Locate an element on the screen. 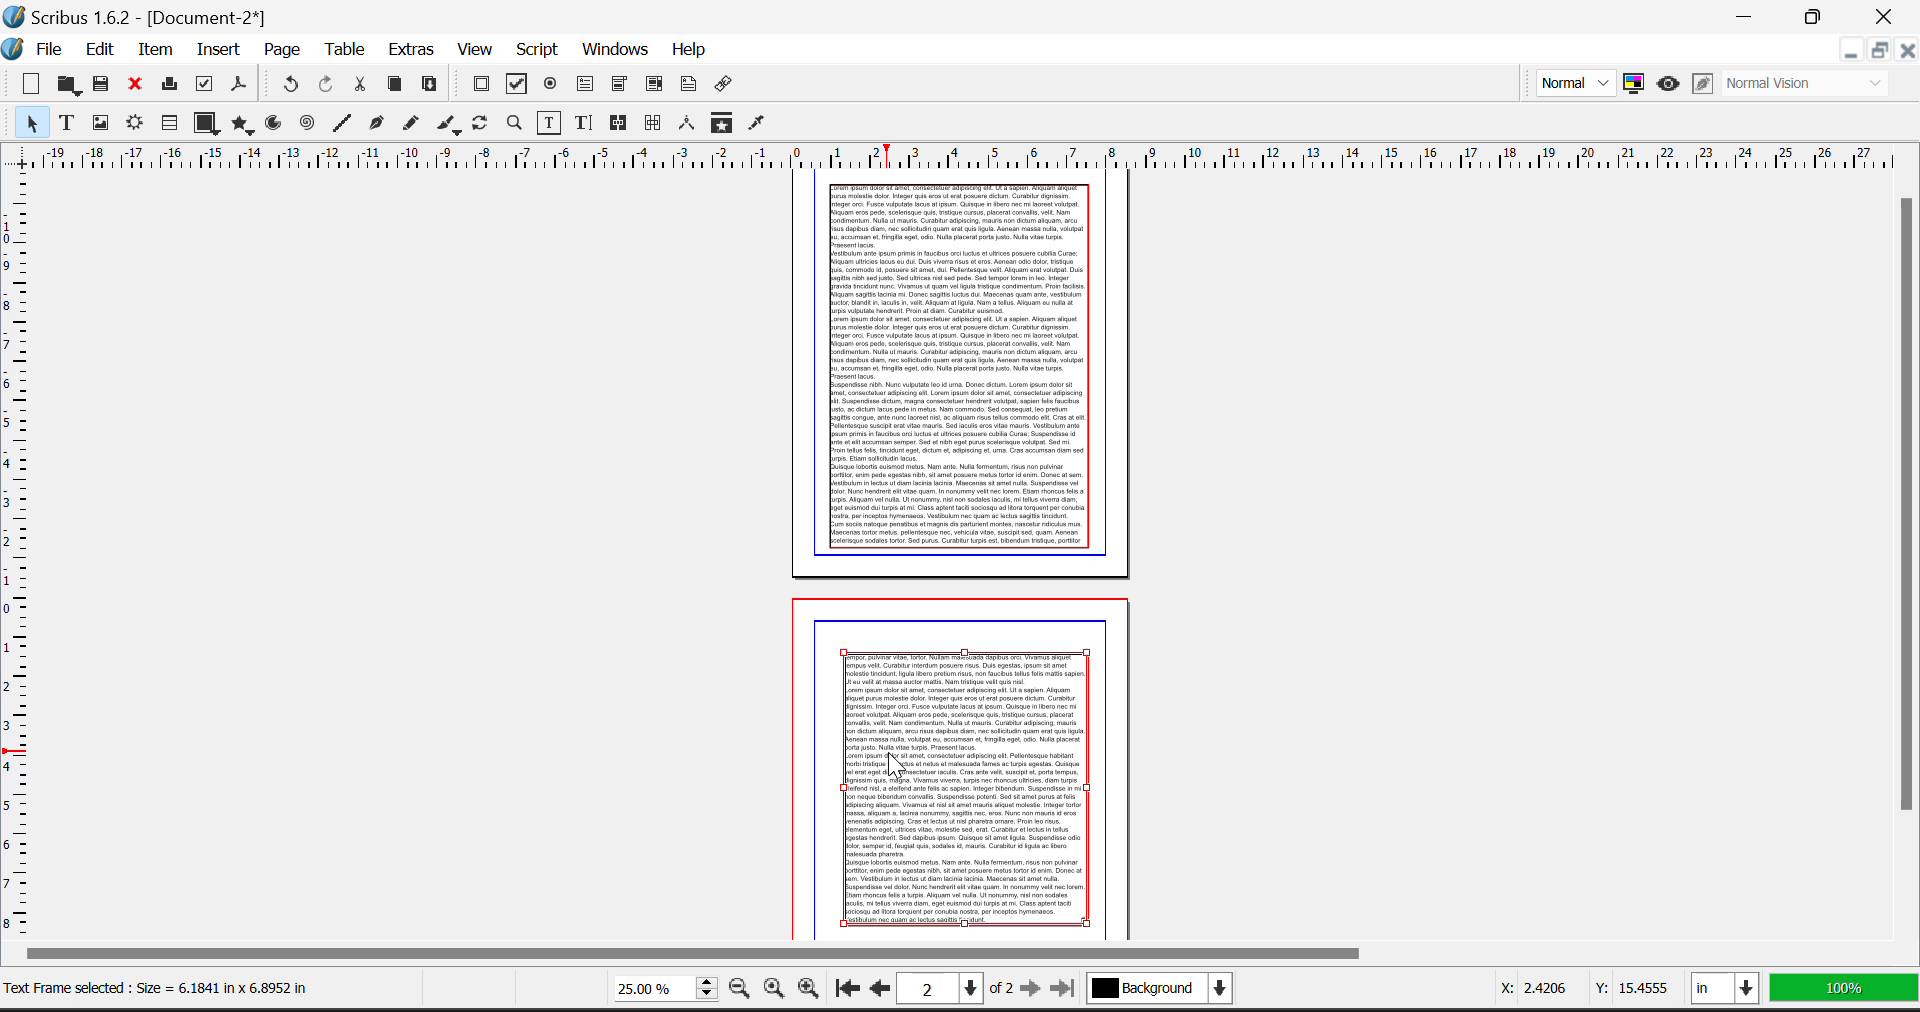 The height and width of the screenshot is (1012, 1920). Image Frames is located at coordinates (100, 122).